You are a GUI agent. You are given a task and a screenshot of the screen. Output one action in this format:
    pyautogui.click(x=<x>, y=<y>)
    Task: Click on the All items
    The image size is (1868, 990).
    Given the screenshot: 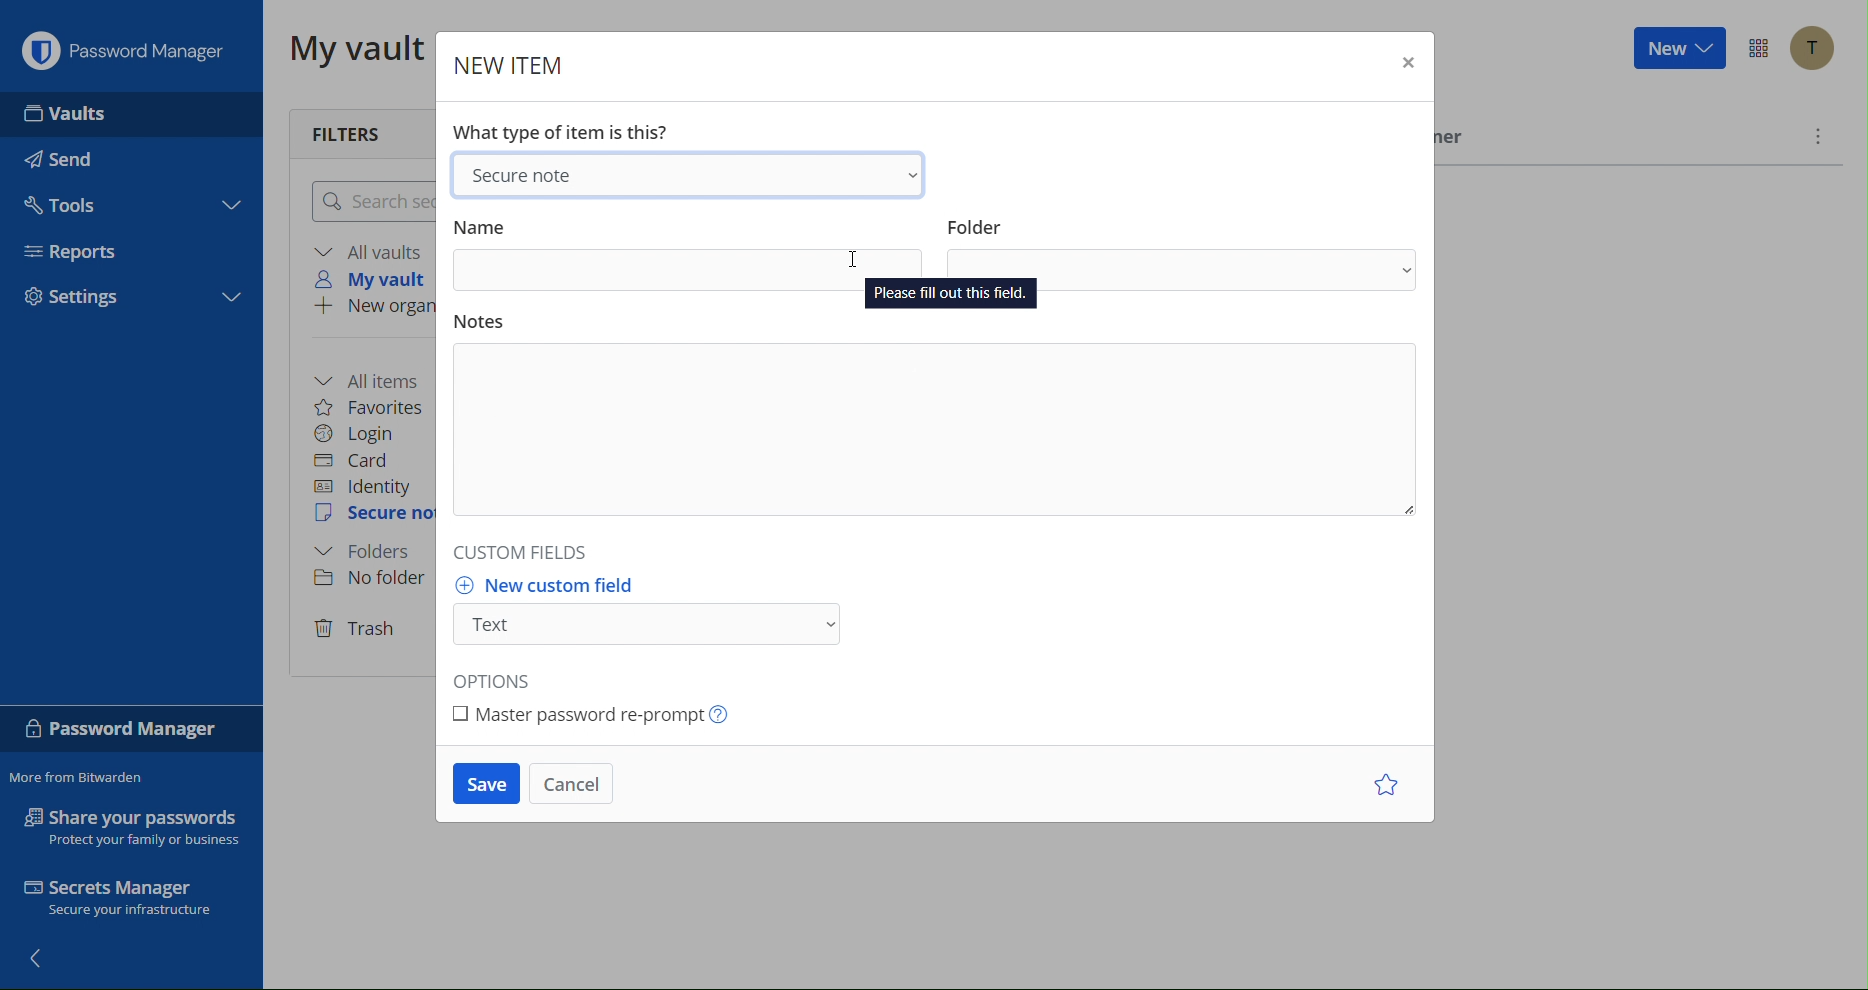 What is the action you would take?
    pyautogui.click(x=375, y=378)
    